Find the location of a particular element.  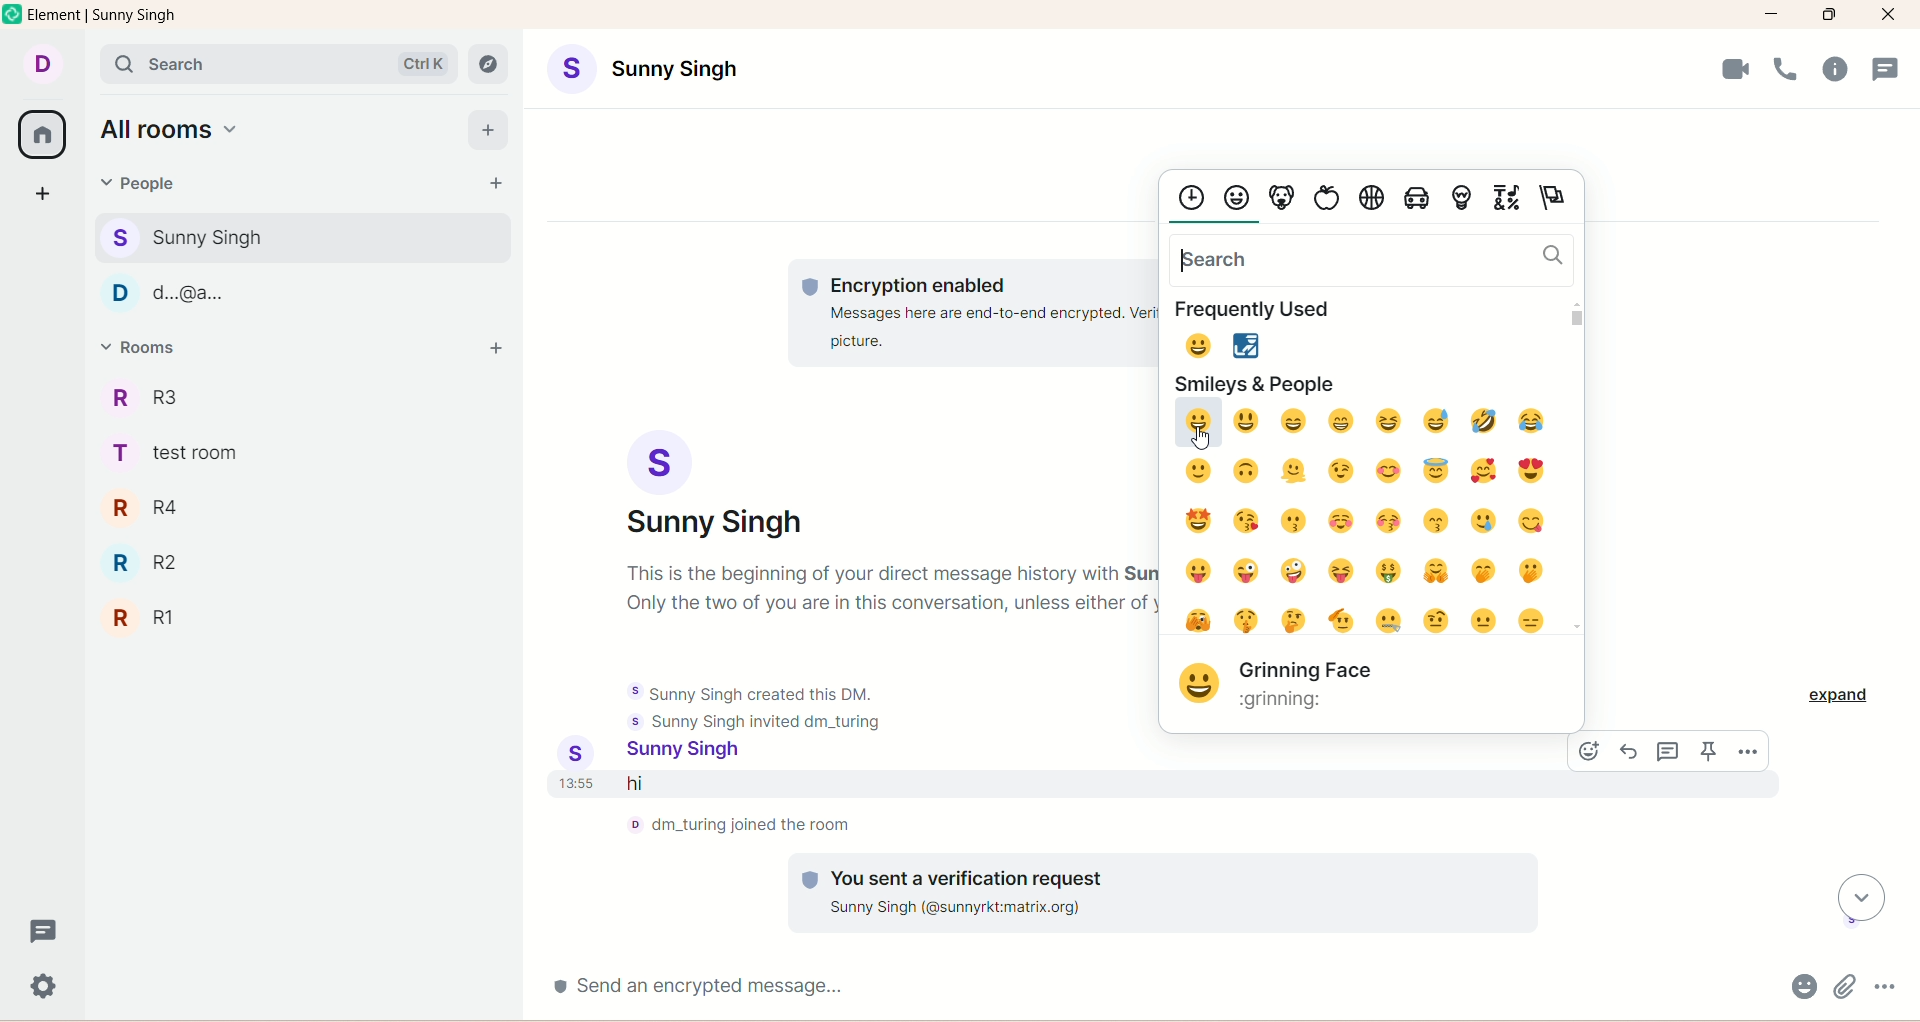

R1 is located at coordinates (177, 619).